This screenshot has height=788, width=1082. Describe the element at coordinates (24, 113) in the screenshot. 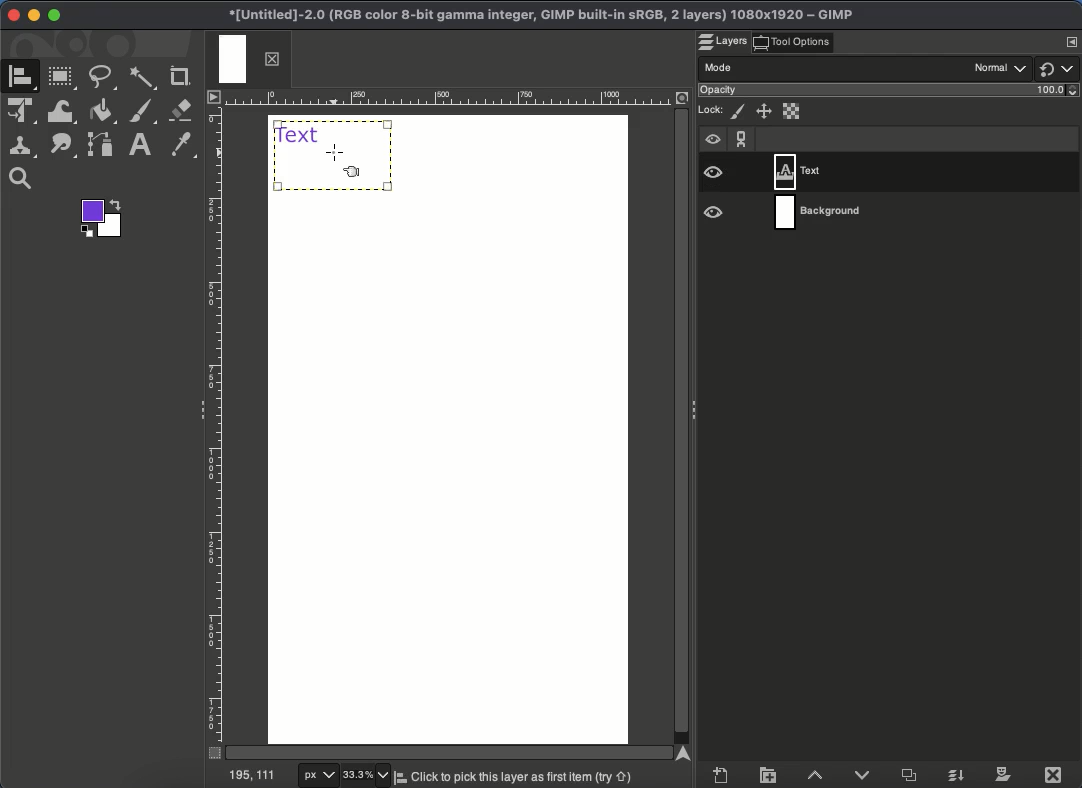

I see `Unified transformation` at that location.